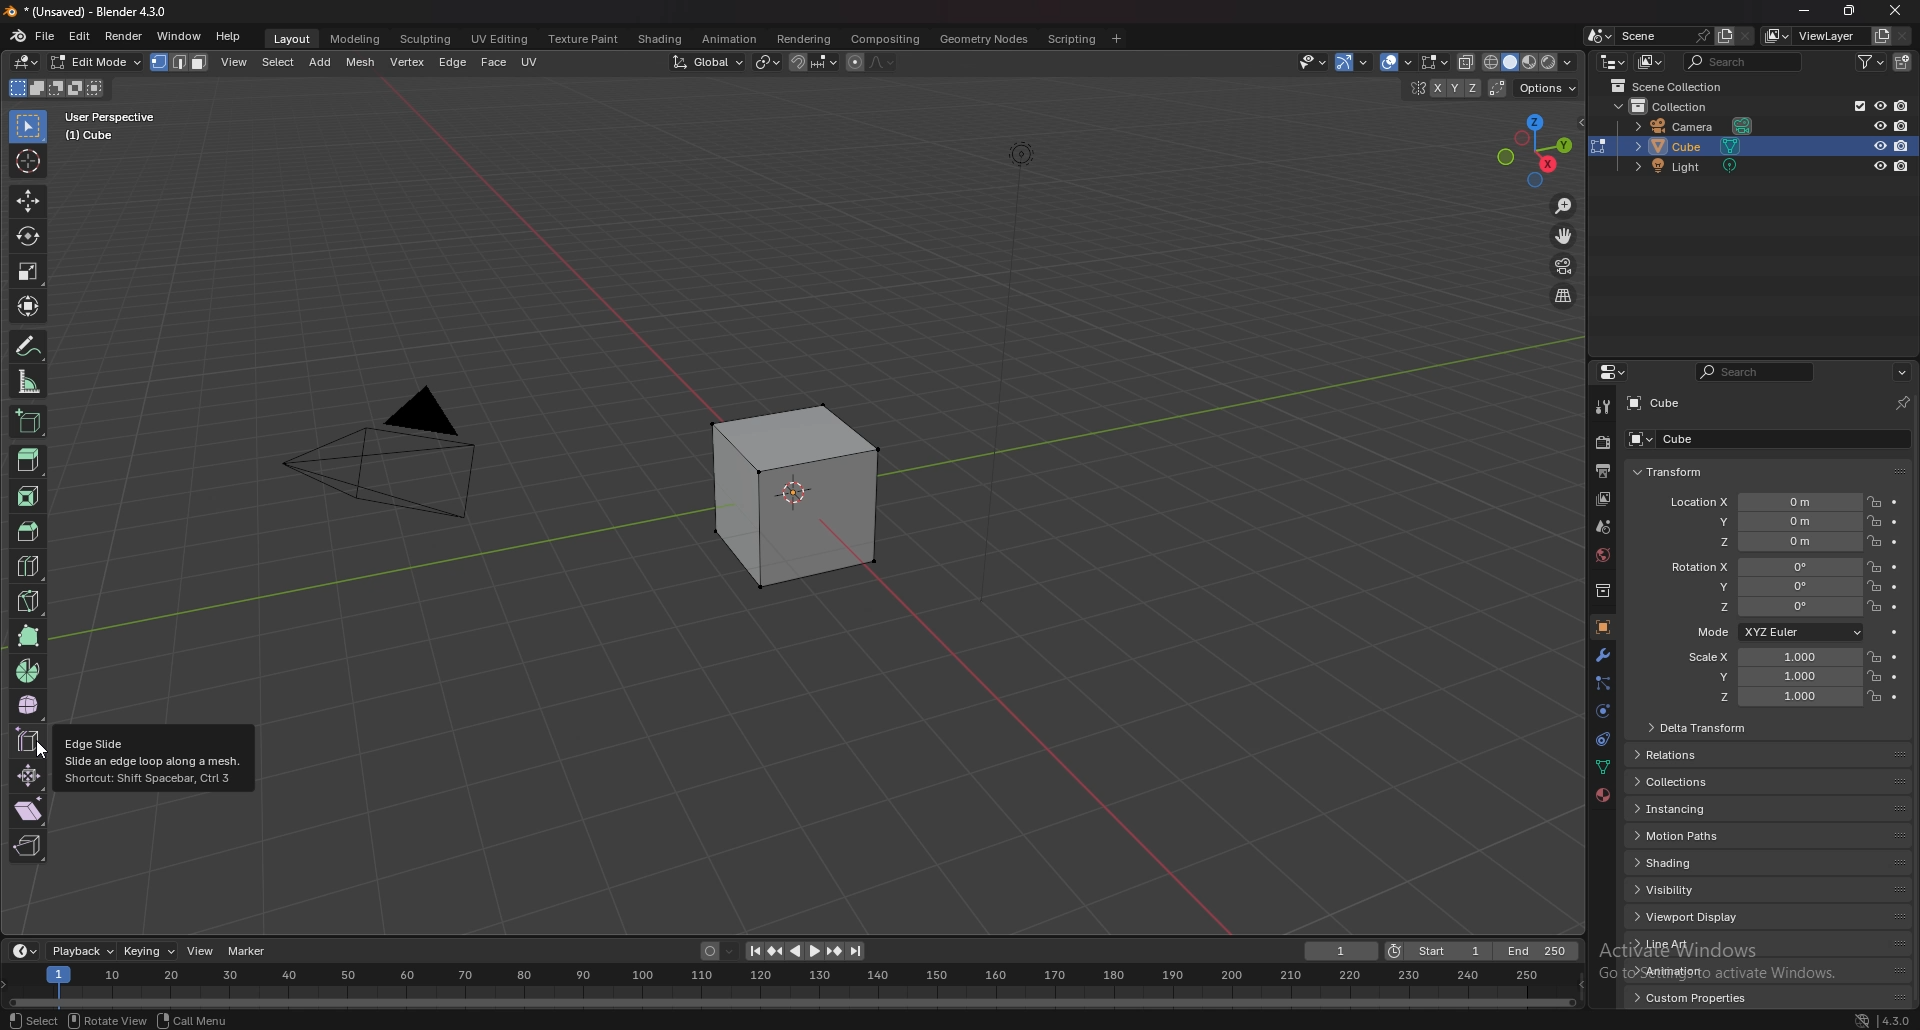  What do you see at coordinates (1772, 608) in the screenshot?
I see `rotation z` at bounding box center [1772, 608].